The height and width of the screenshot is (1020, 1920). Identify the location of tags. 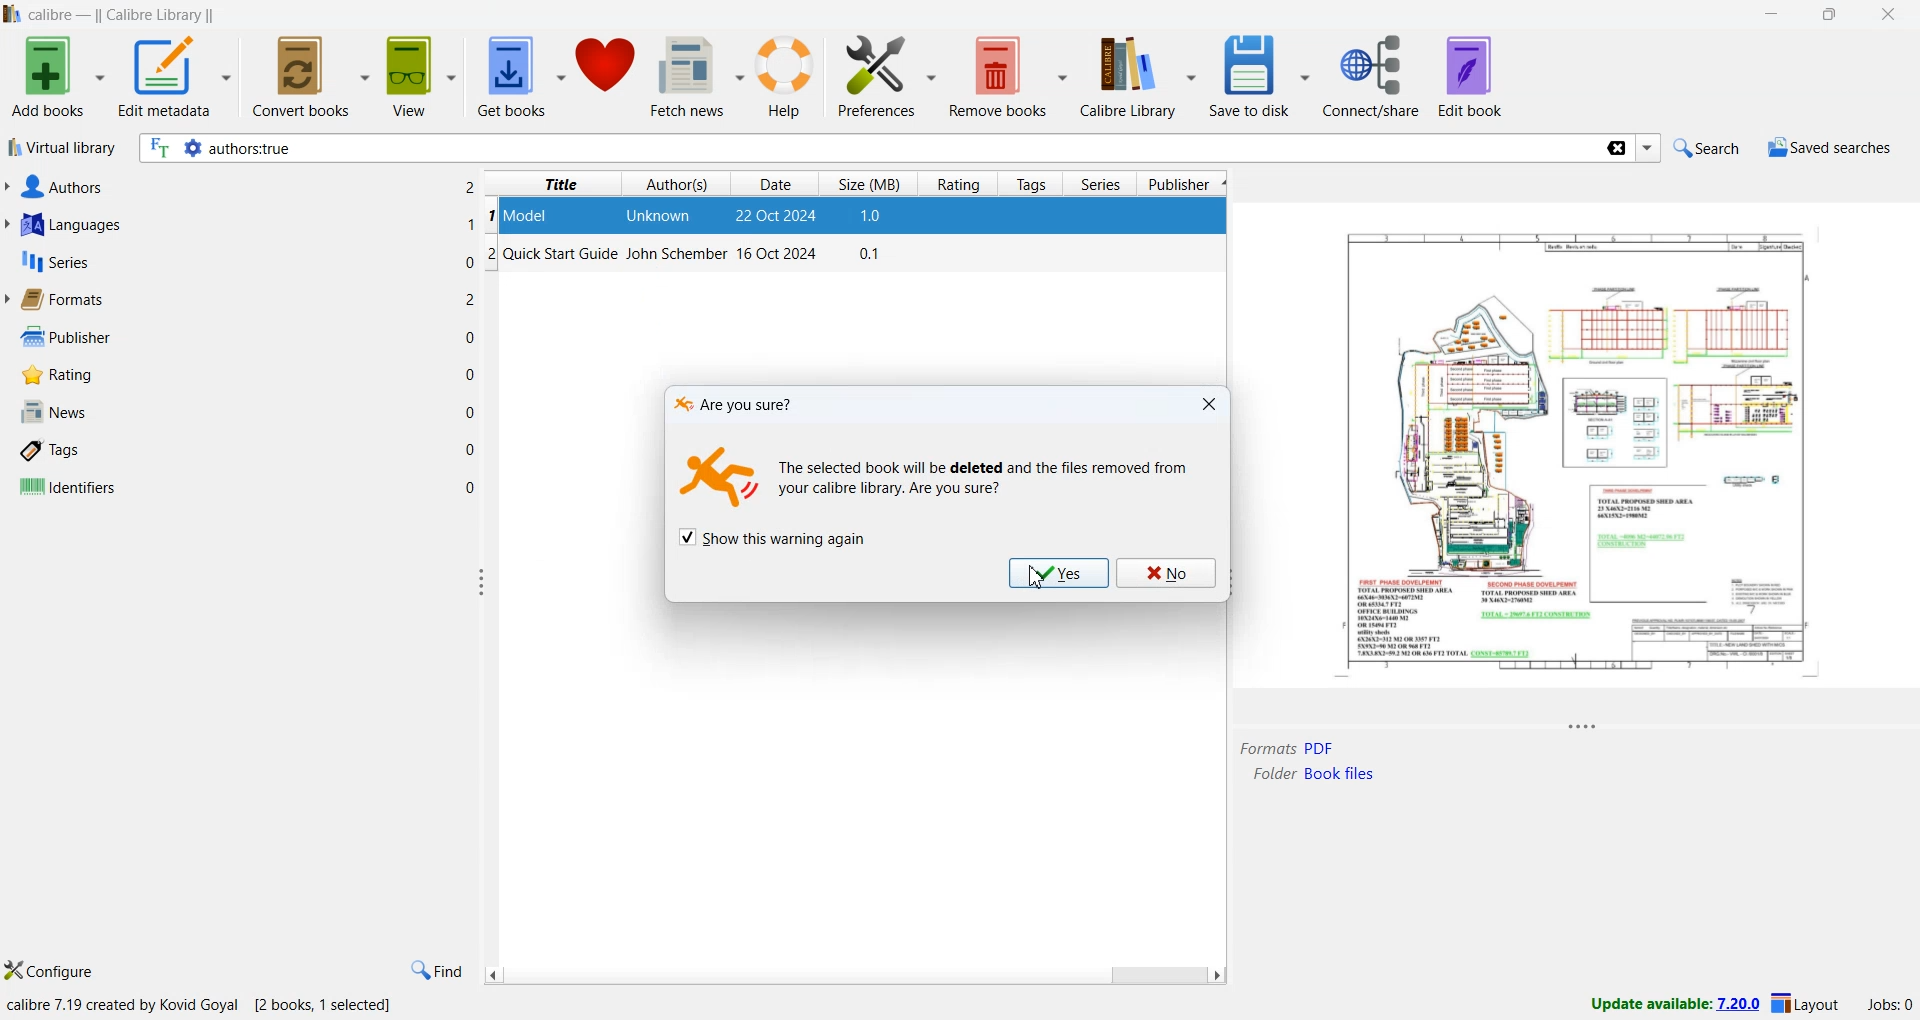
(1034, 184).